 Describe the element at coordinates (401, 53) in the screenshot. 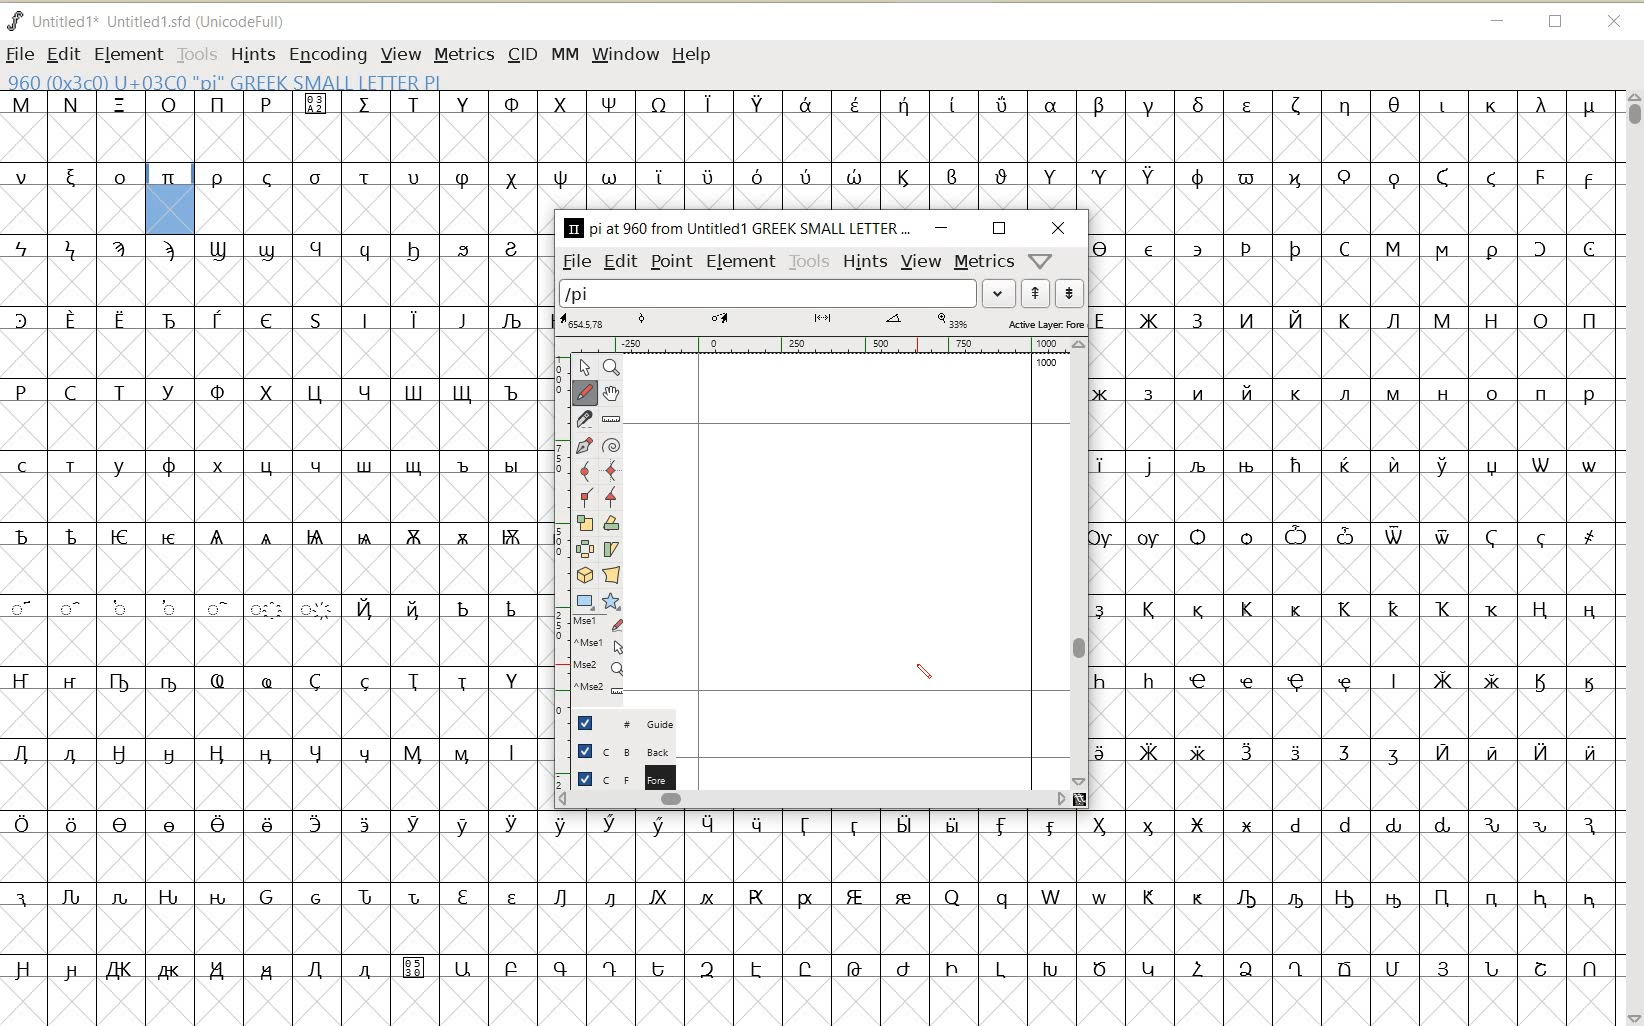

I see `VIEW` at that location.